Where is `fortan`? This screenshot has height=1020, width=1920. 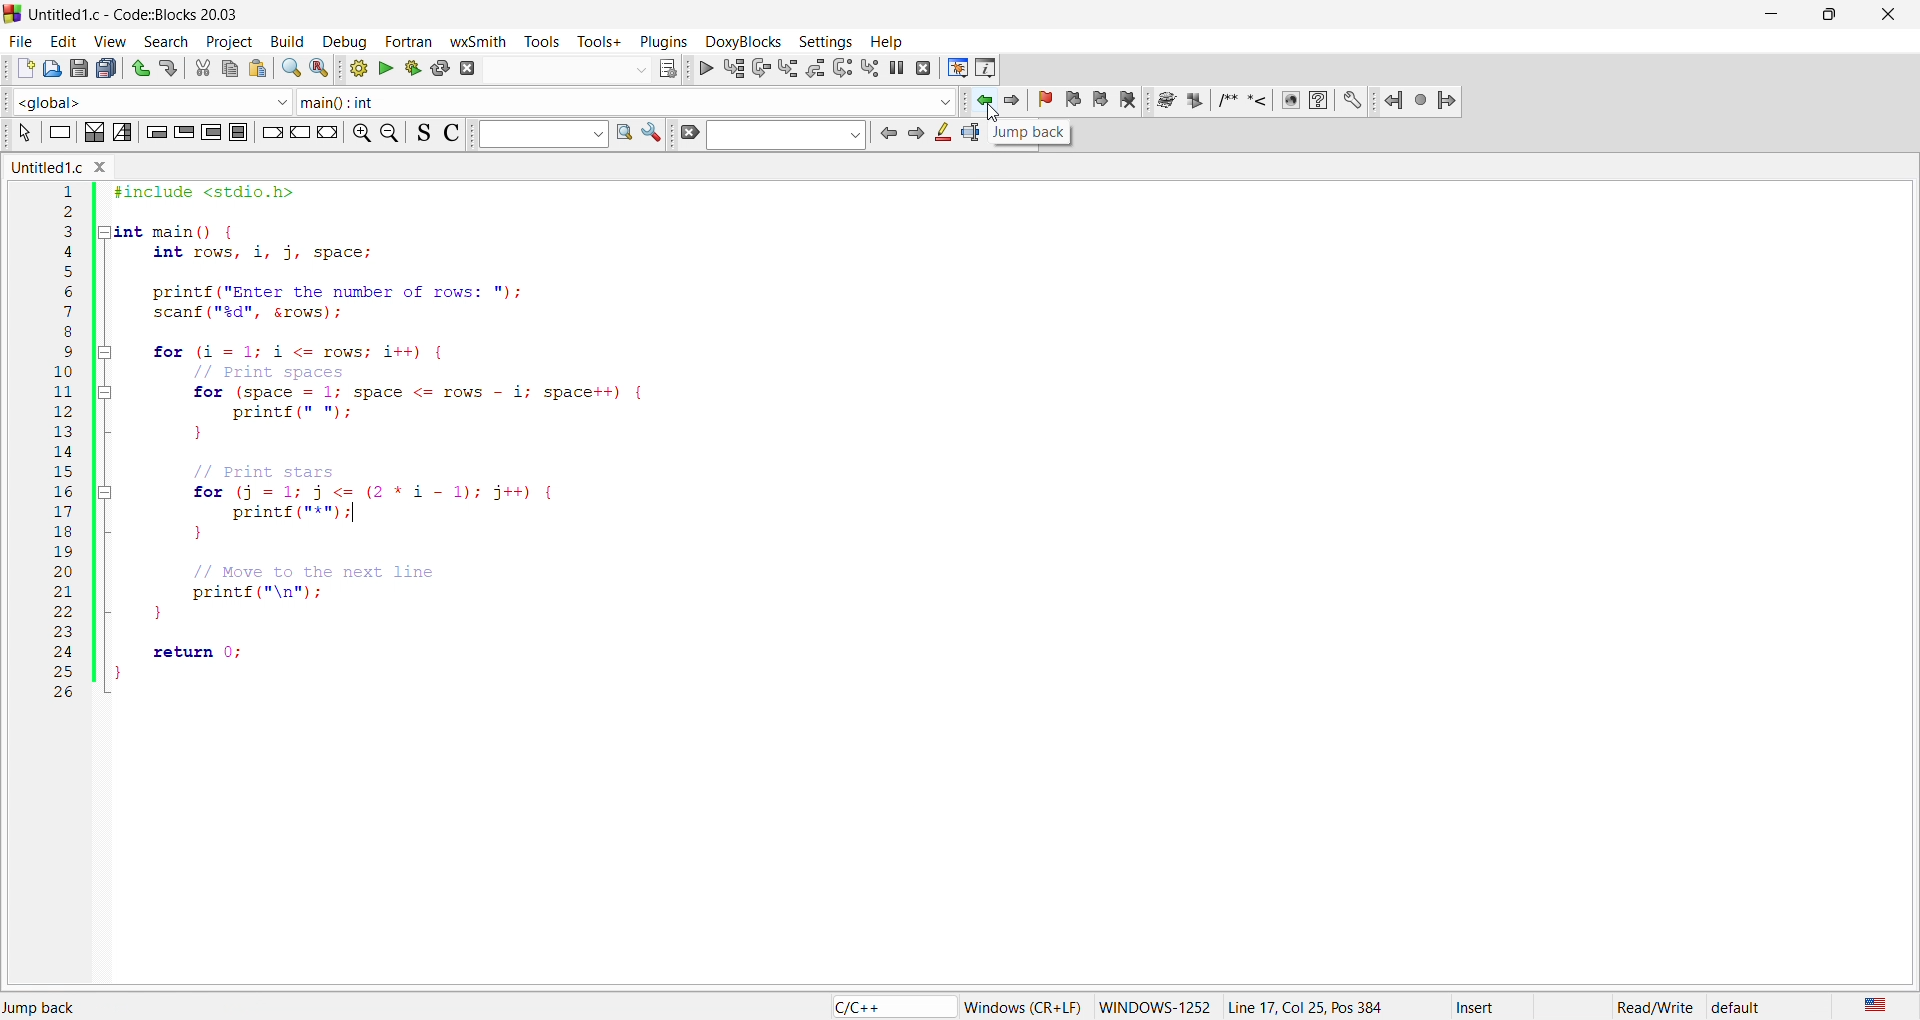 fortan is located at coordinates (406, 39).